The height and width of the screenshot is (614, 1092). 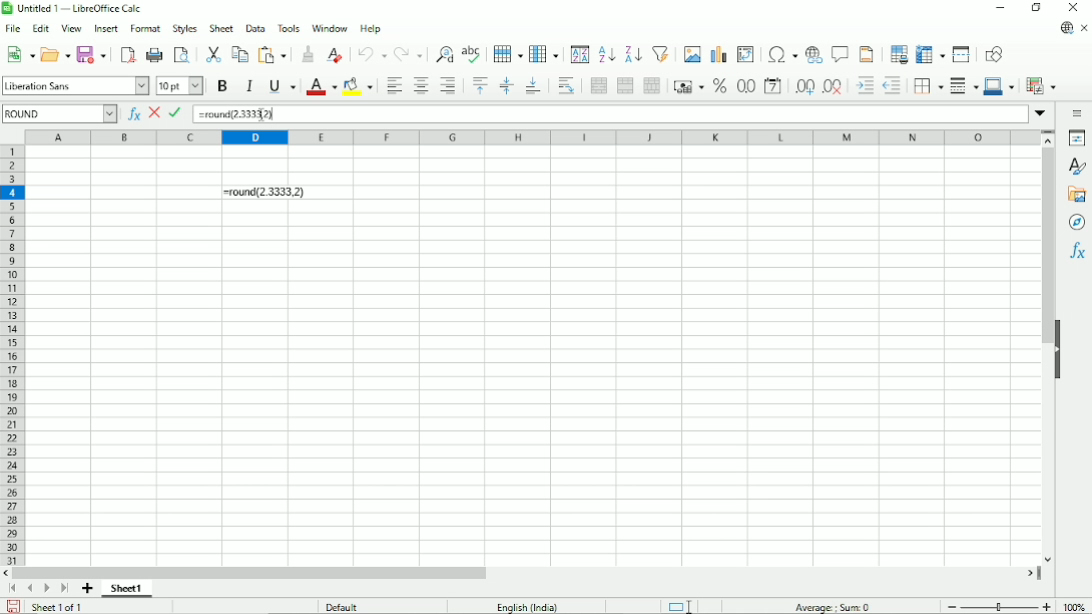 I want to click on Find and replace, so click(x=444, y=54).